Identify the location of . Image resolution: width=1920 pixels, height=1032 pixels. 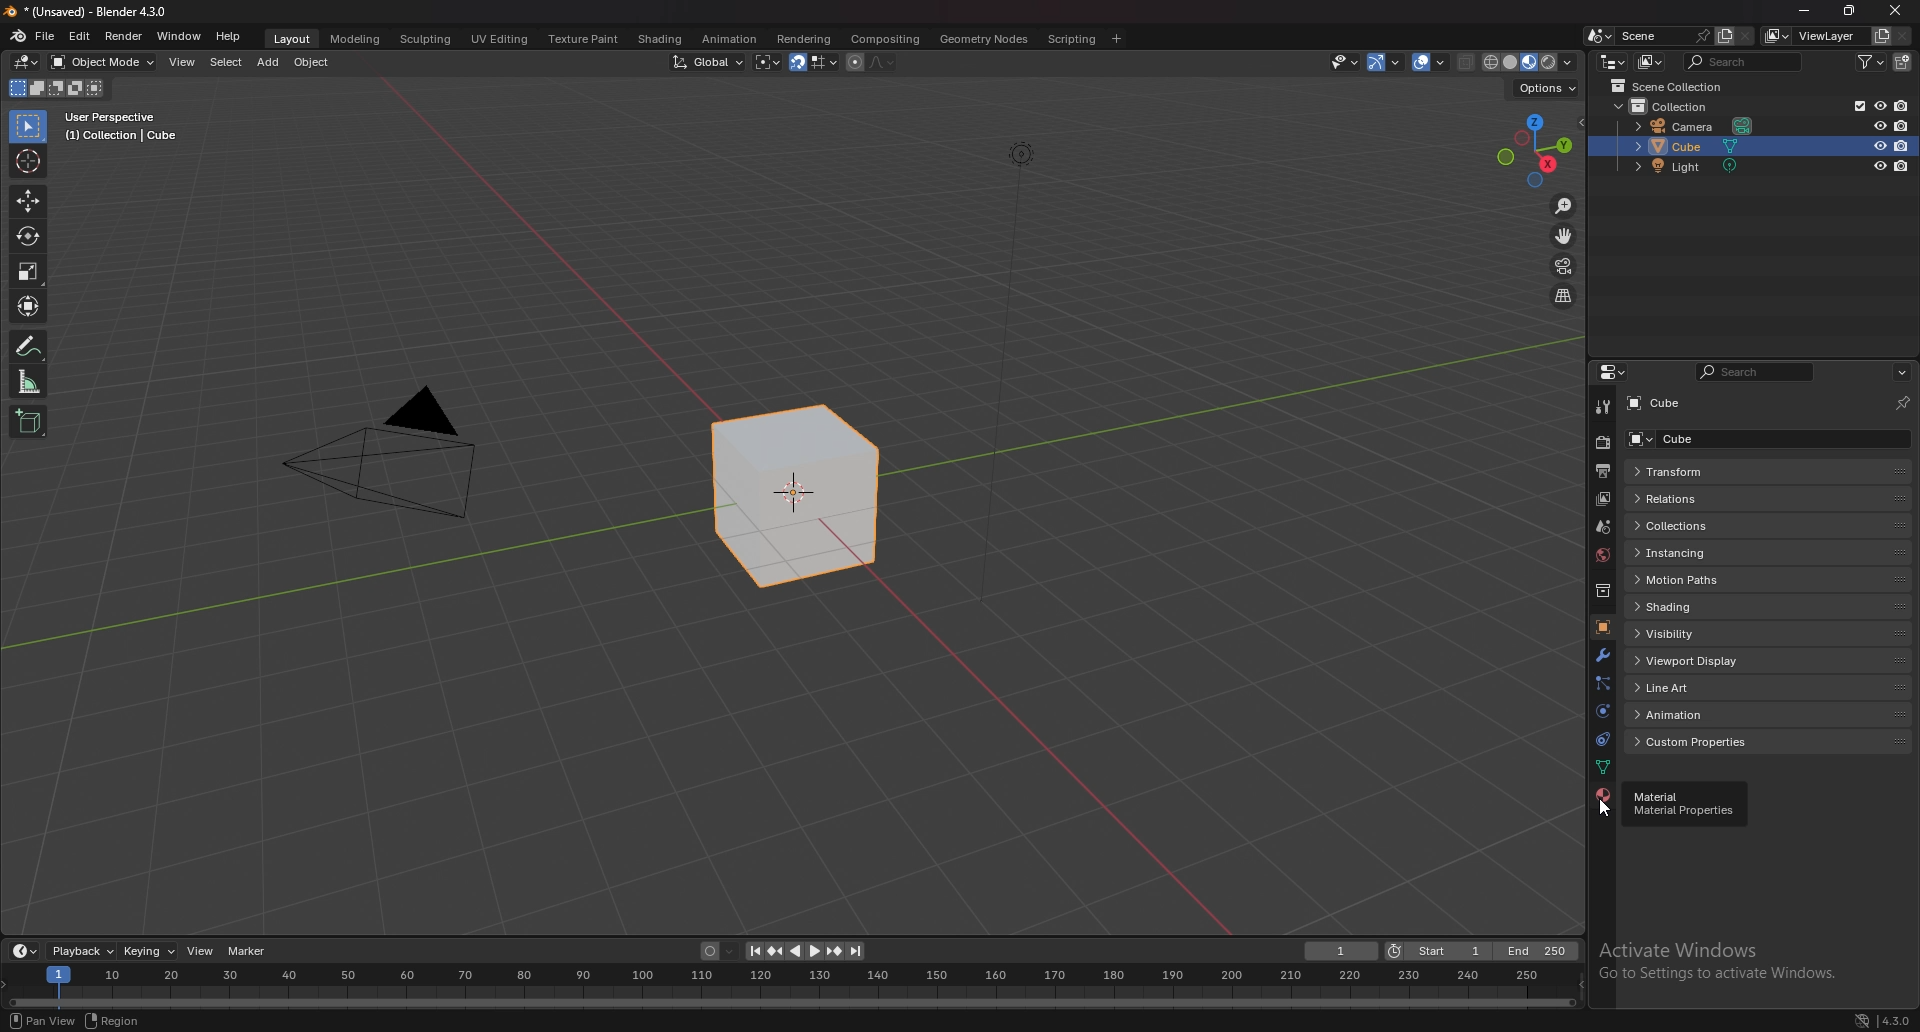
(1895, 1018).